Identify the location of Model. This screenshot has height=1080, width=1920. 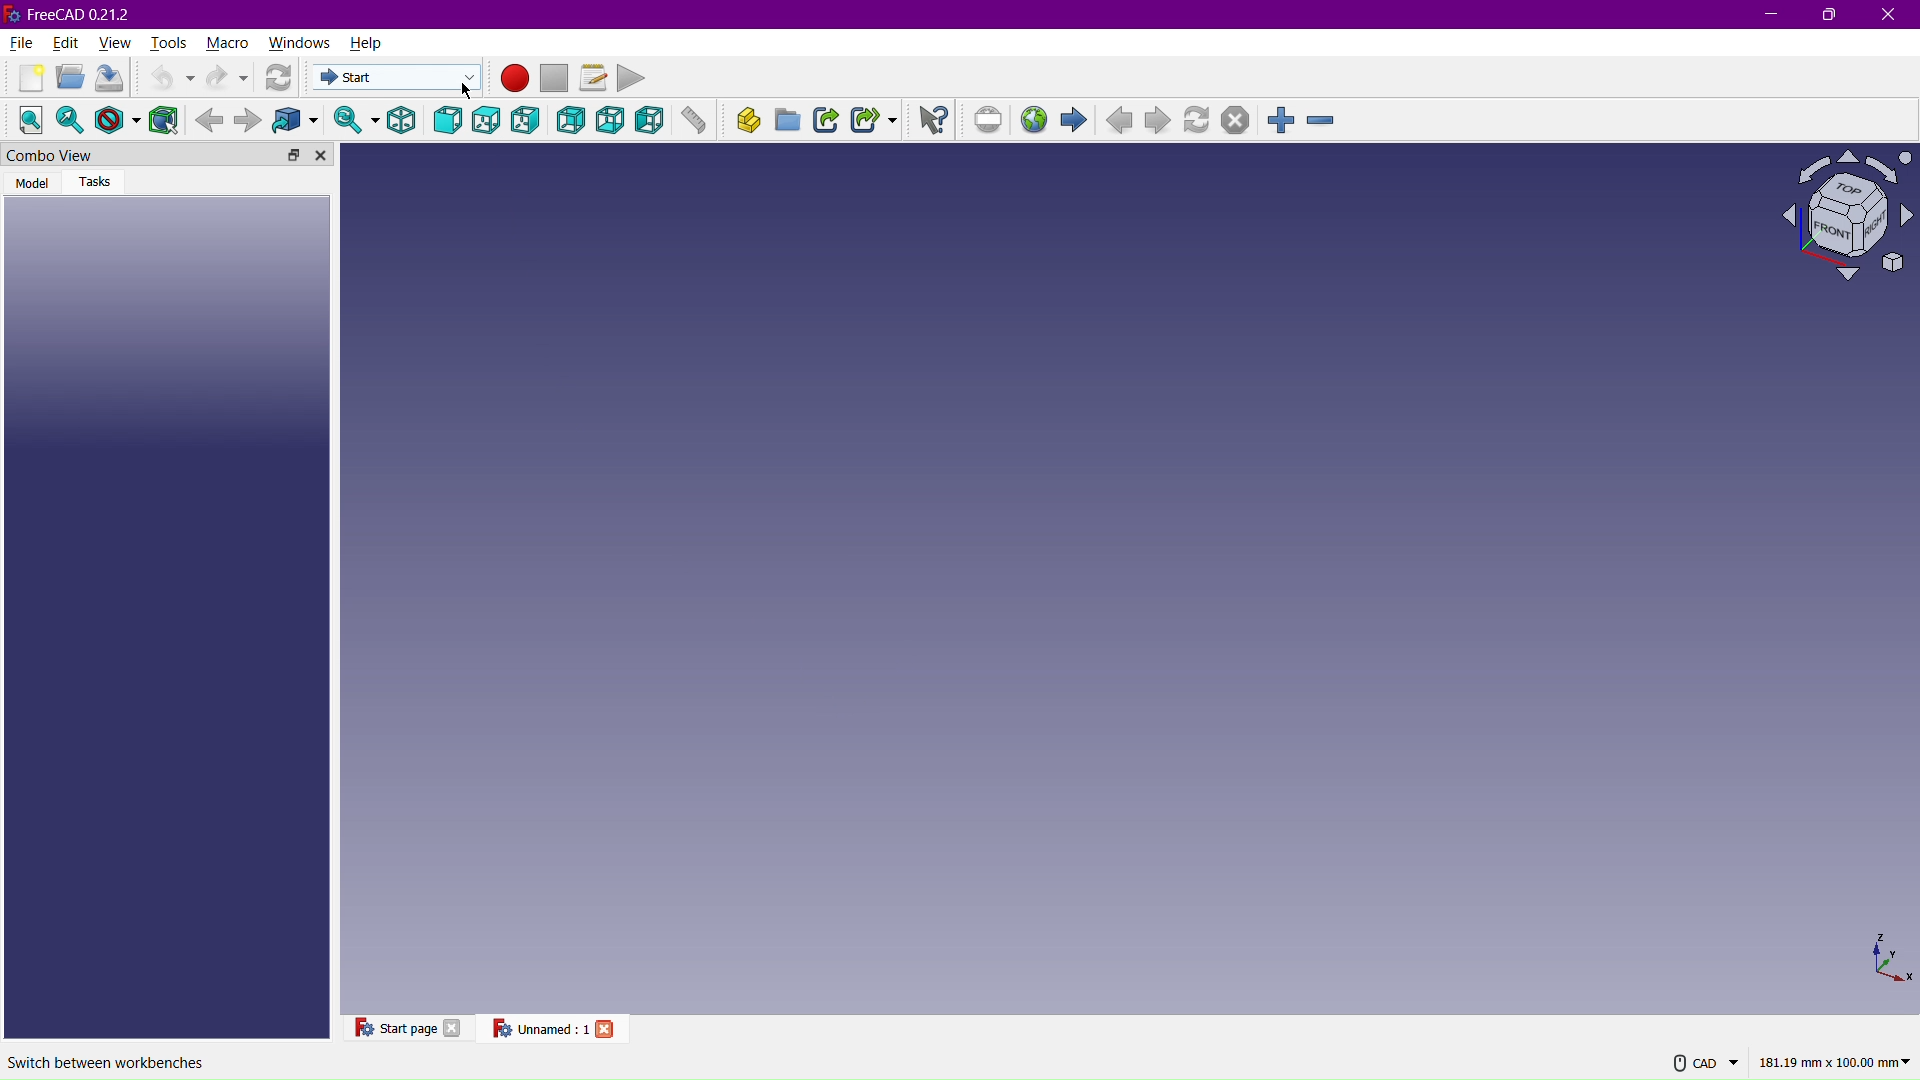
(34, 183).